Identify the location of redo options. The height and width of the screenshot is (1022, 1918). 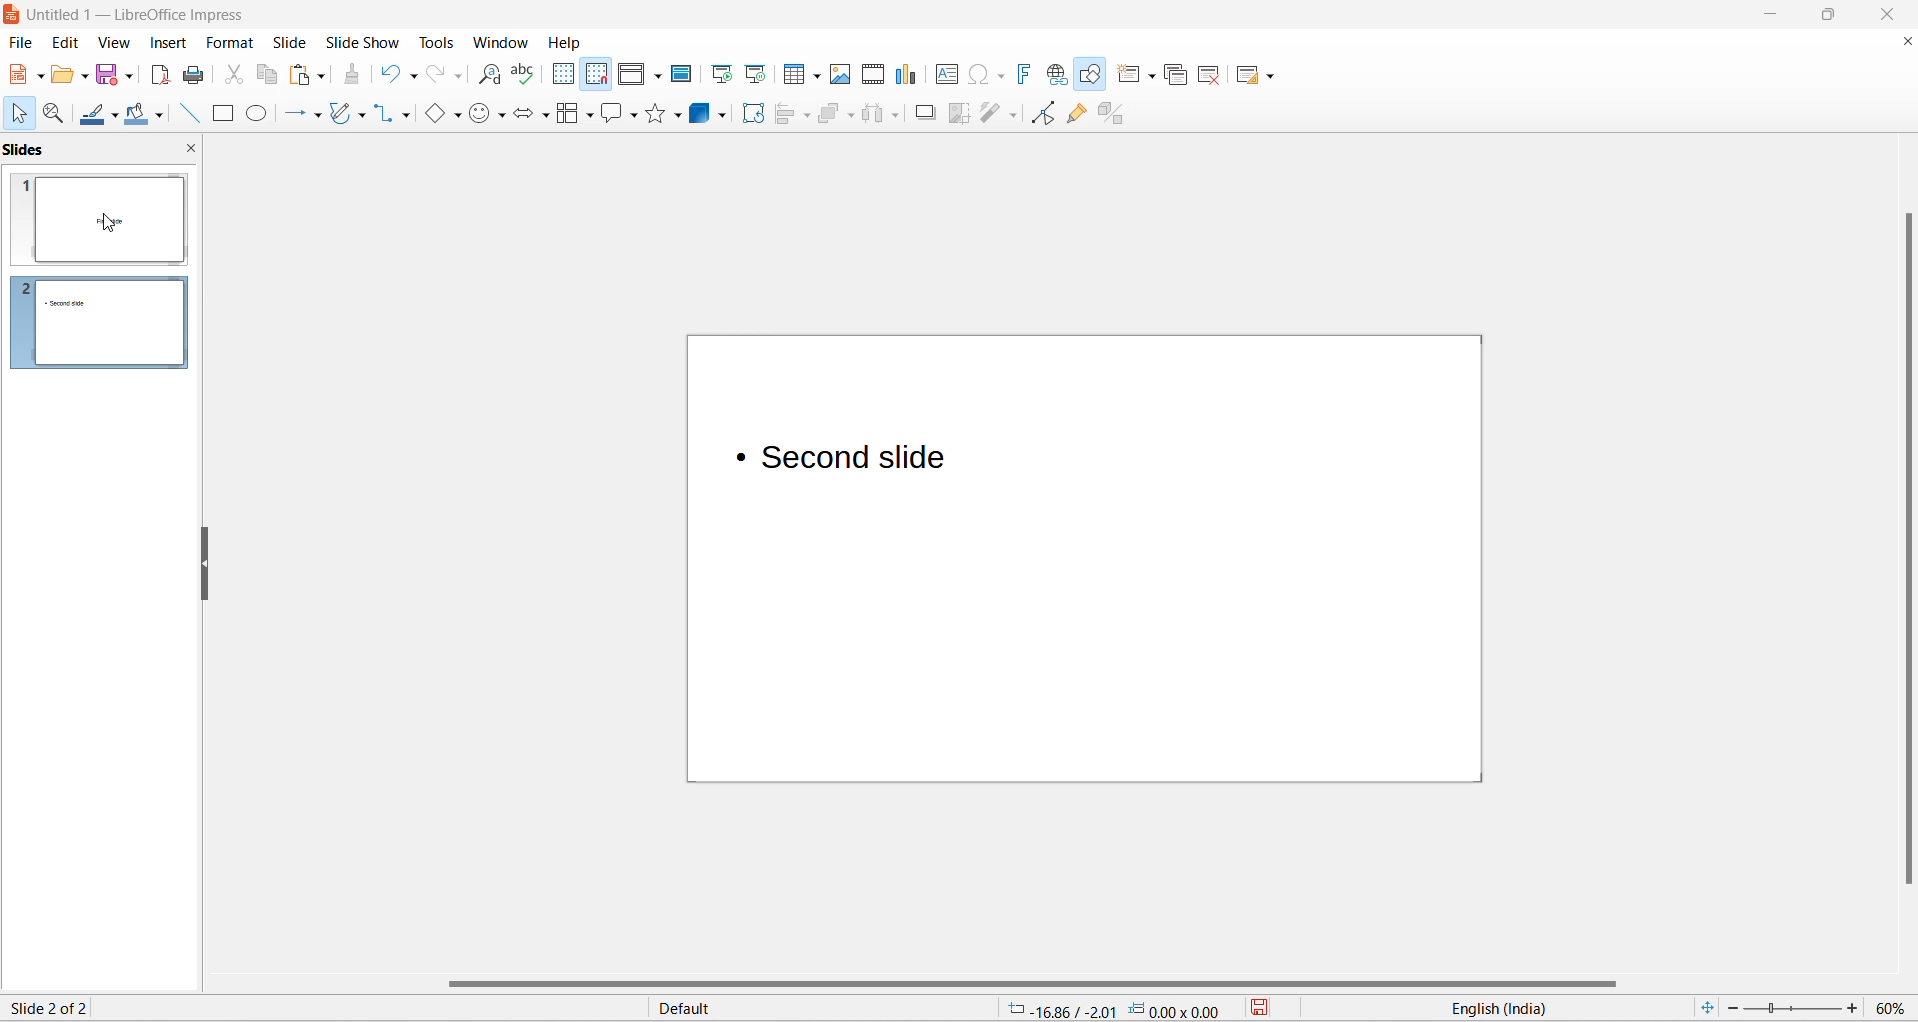
(463, 71).